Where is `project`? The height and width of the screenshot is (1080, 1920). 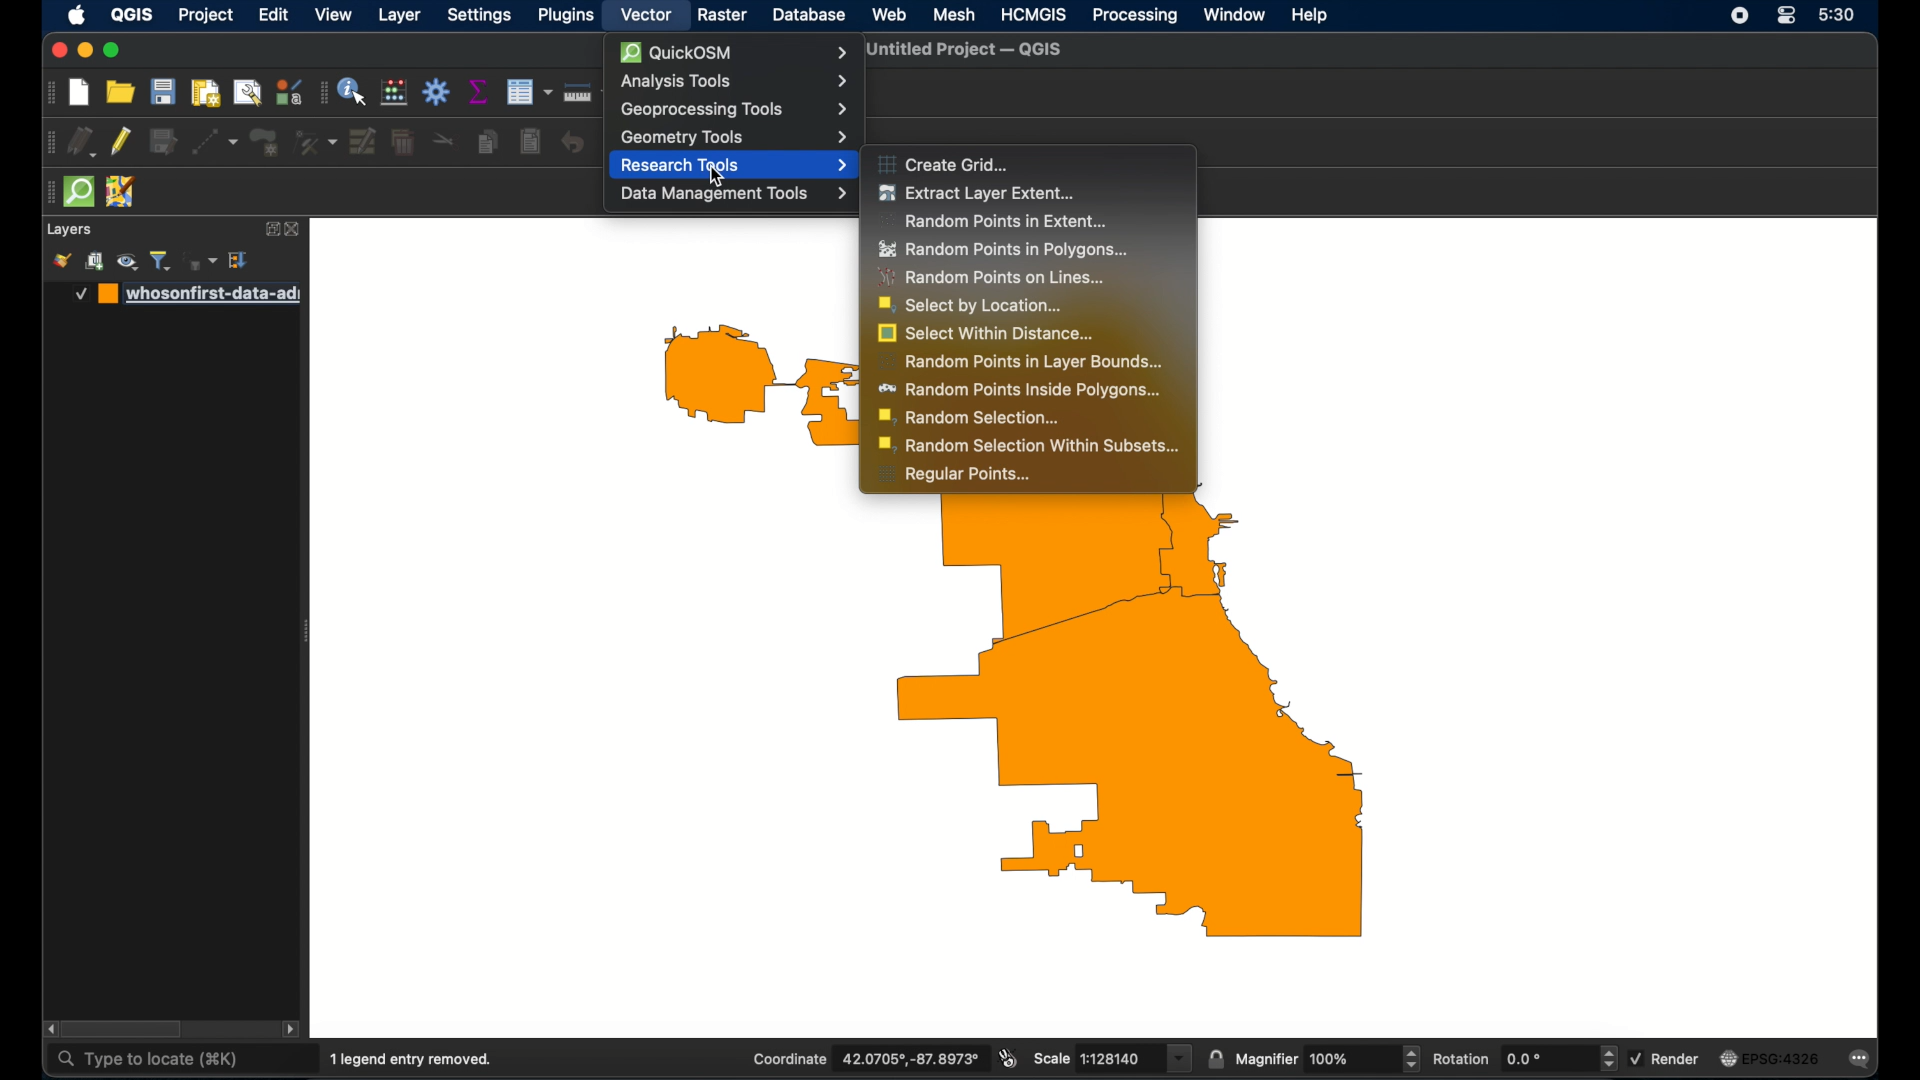 project is located at coordinates (205, 16).